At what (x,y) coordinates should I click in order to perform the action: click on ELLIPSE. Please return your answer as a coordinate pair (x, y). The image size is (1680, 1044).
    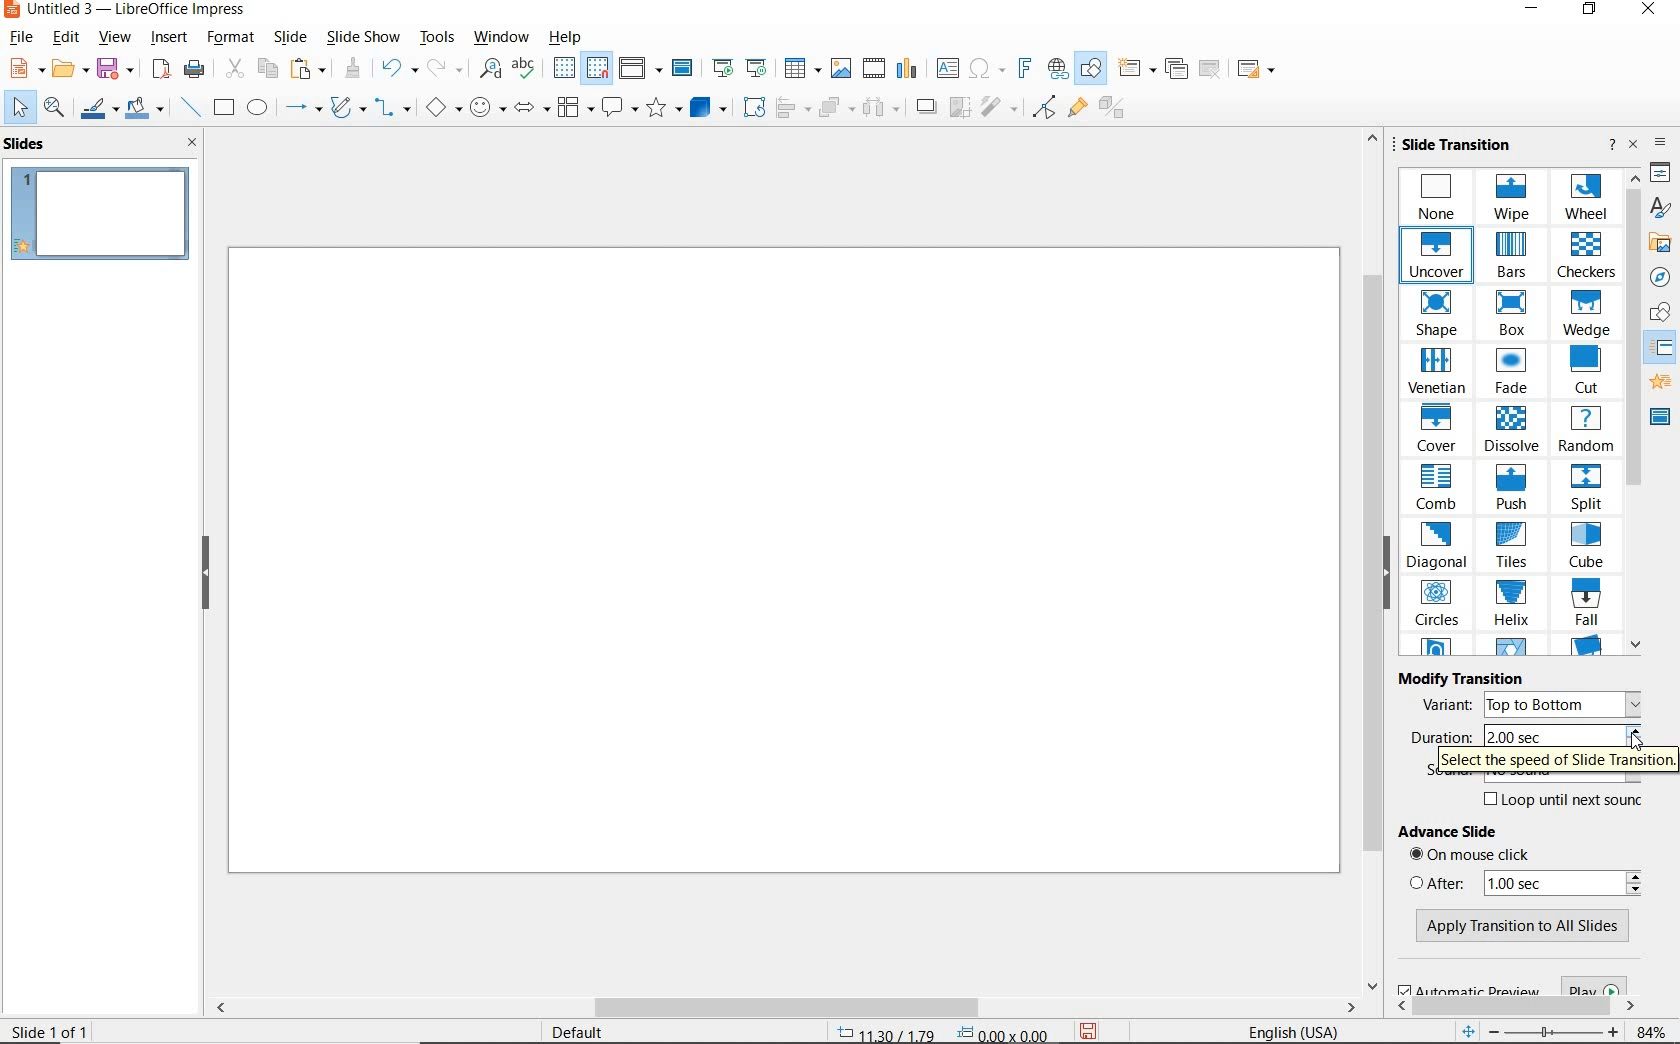
    Looking at the image, I should click on (259, 108).